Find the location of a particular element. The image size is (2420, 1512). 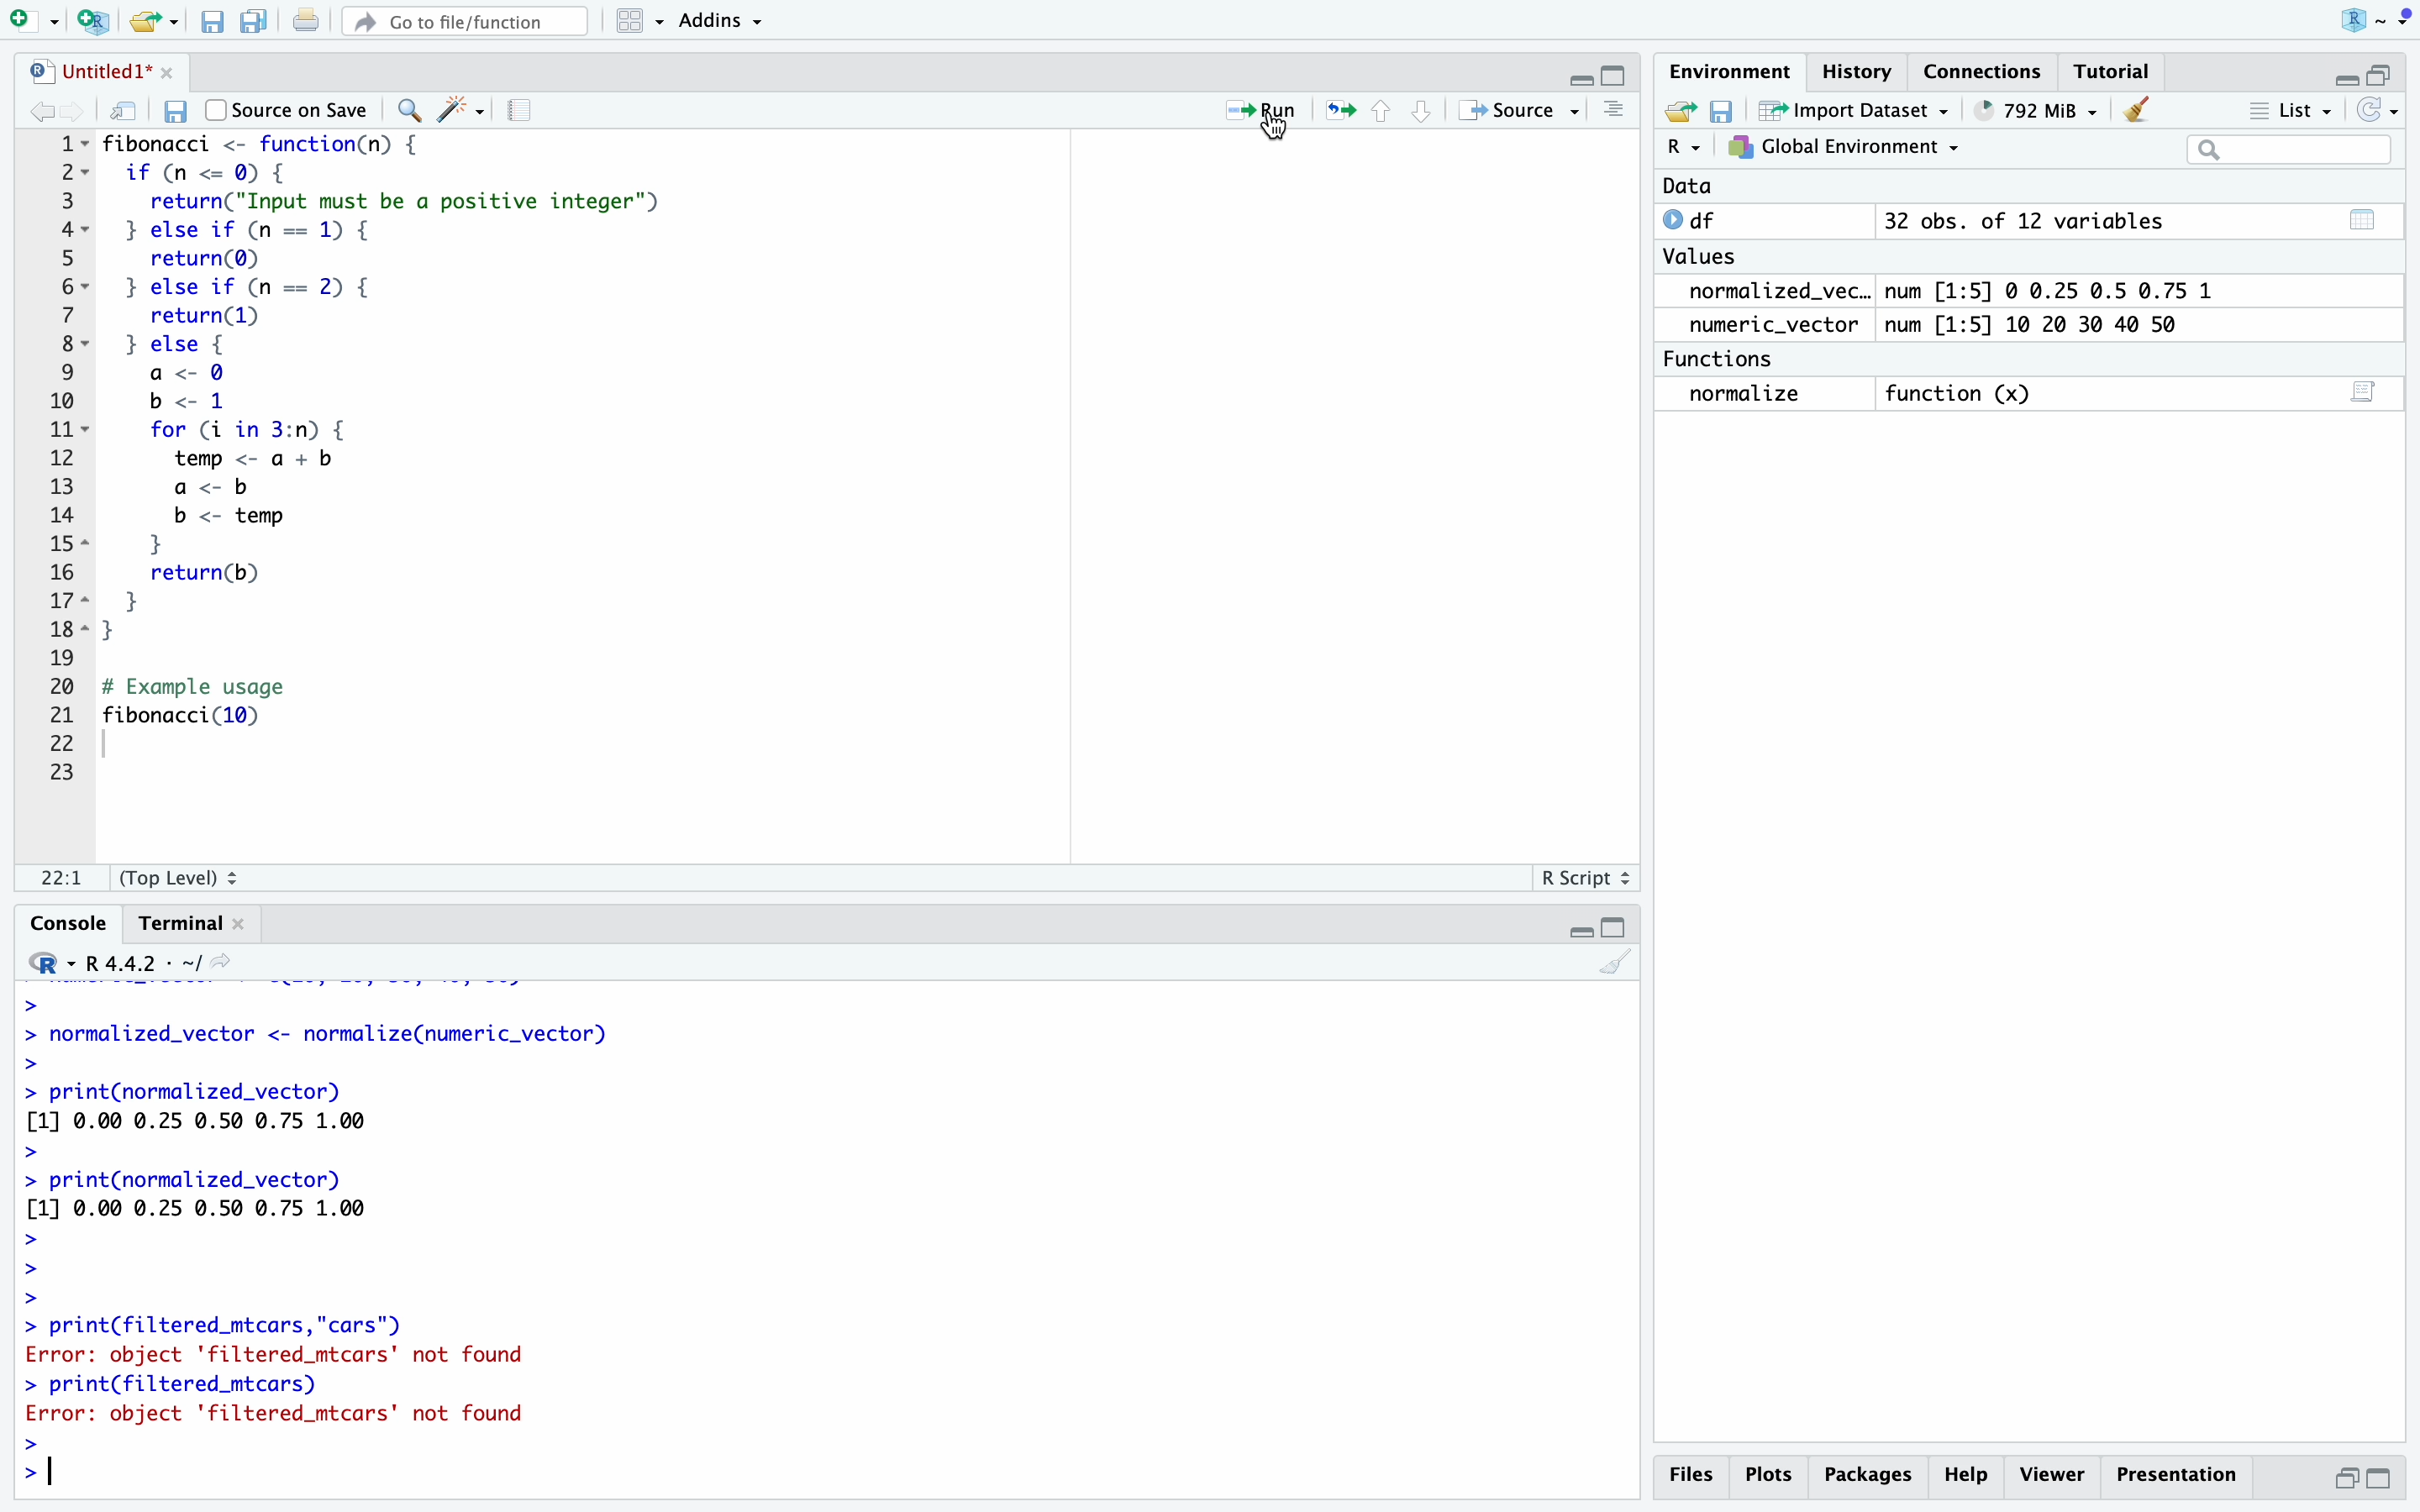

load workspace is located at coordinates (1681, 109).